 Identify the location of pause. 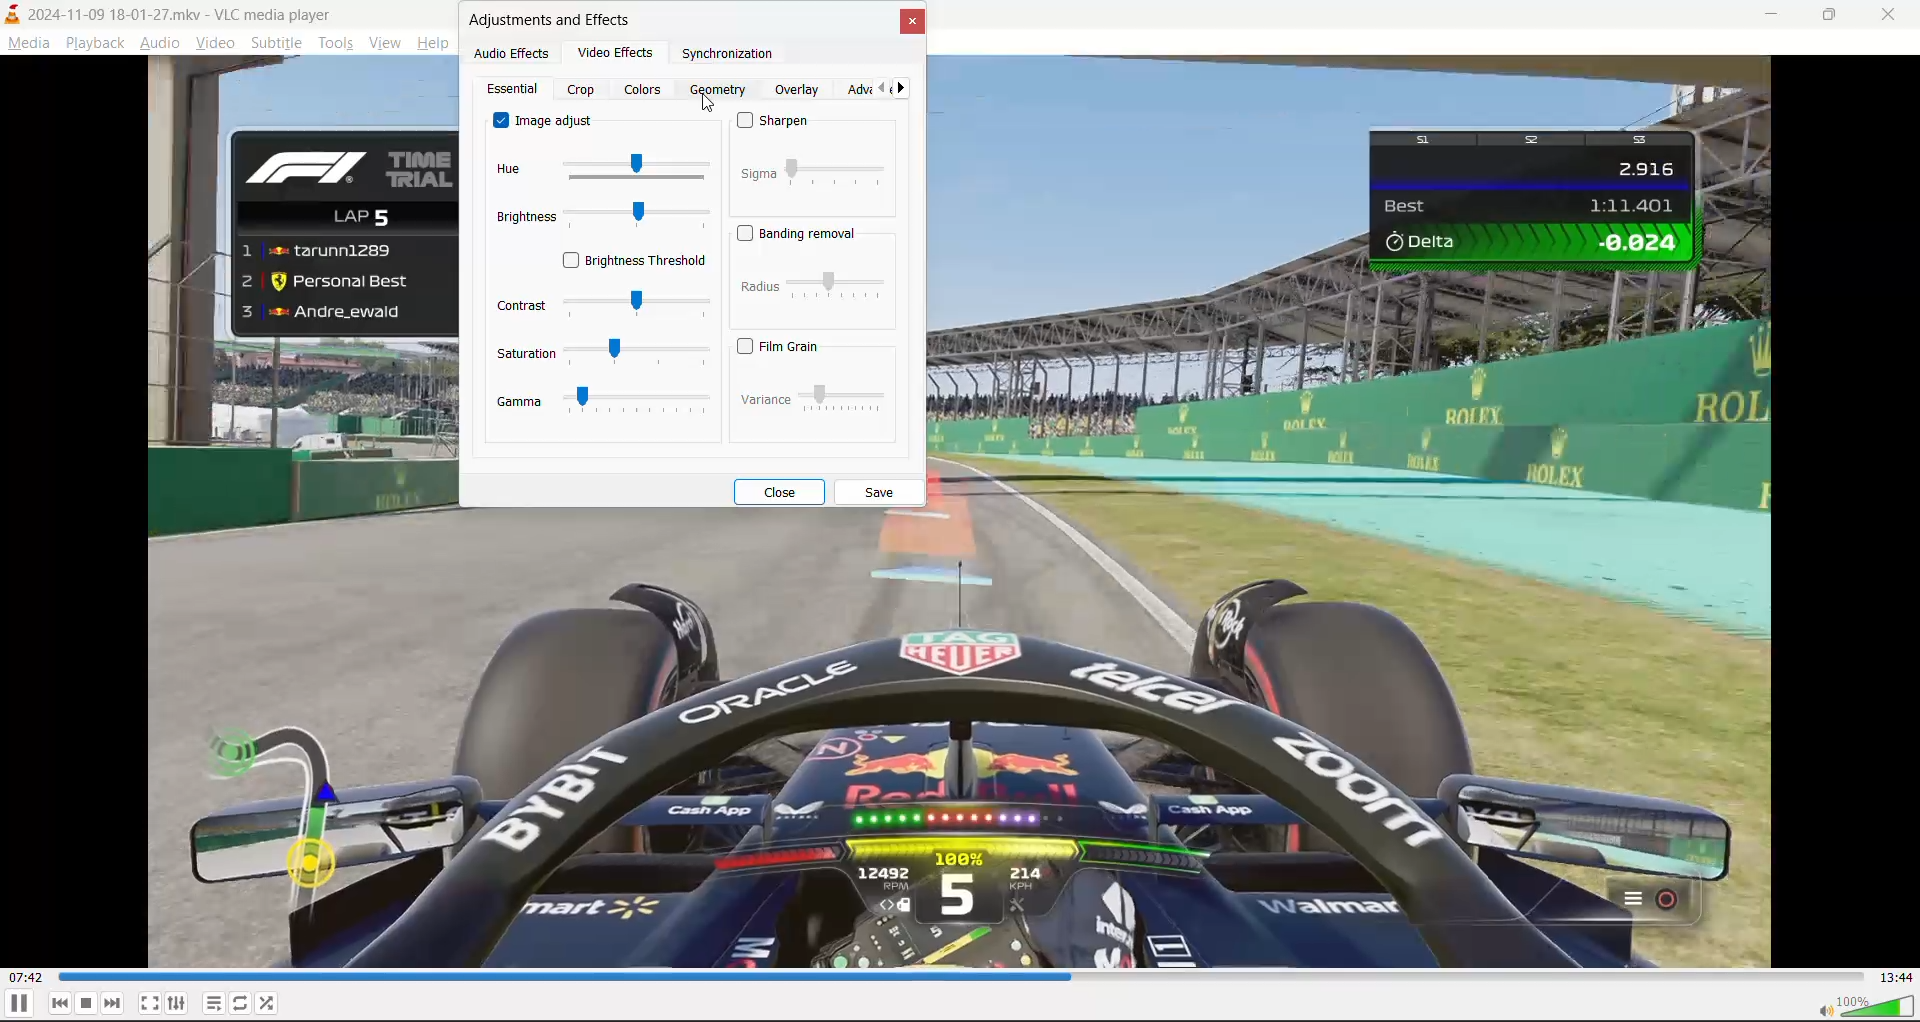
(18, 1004).